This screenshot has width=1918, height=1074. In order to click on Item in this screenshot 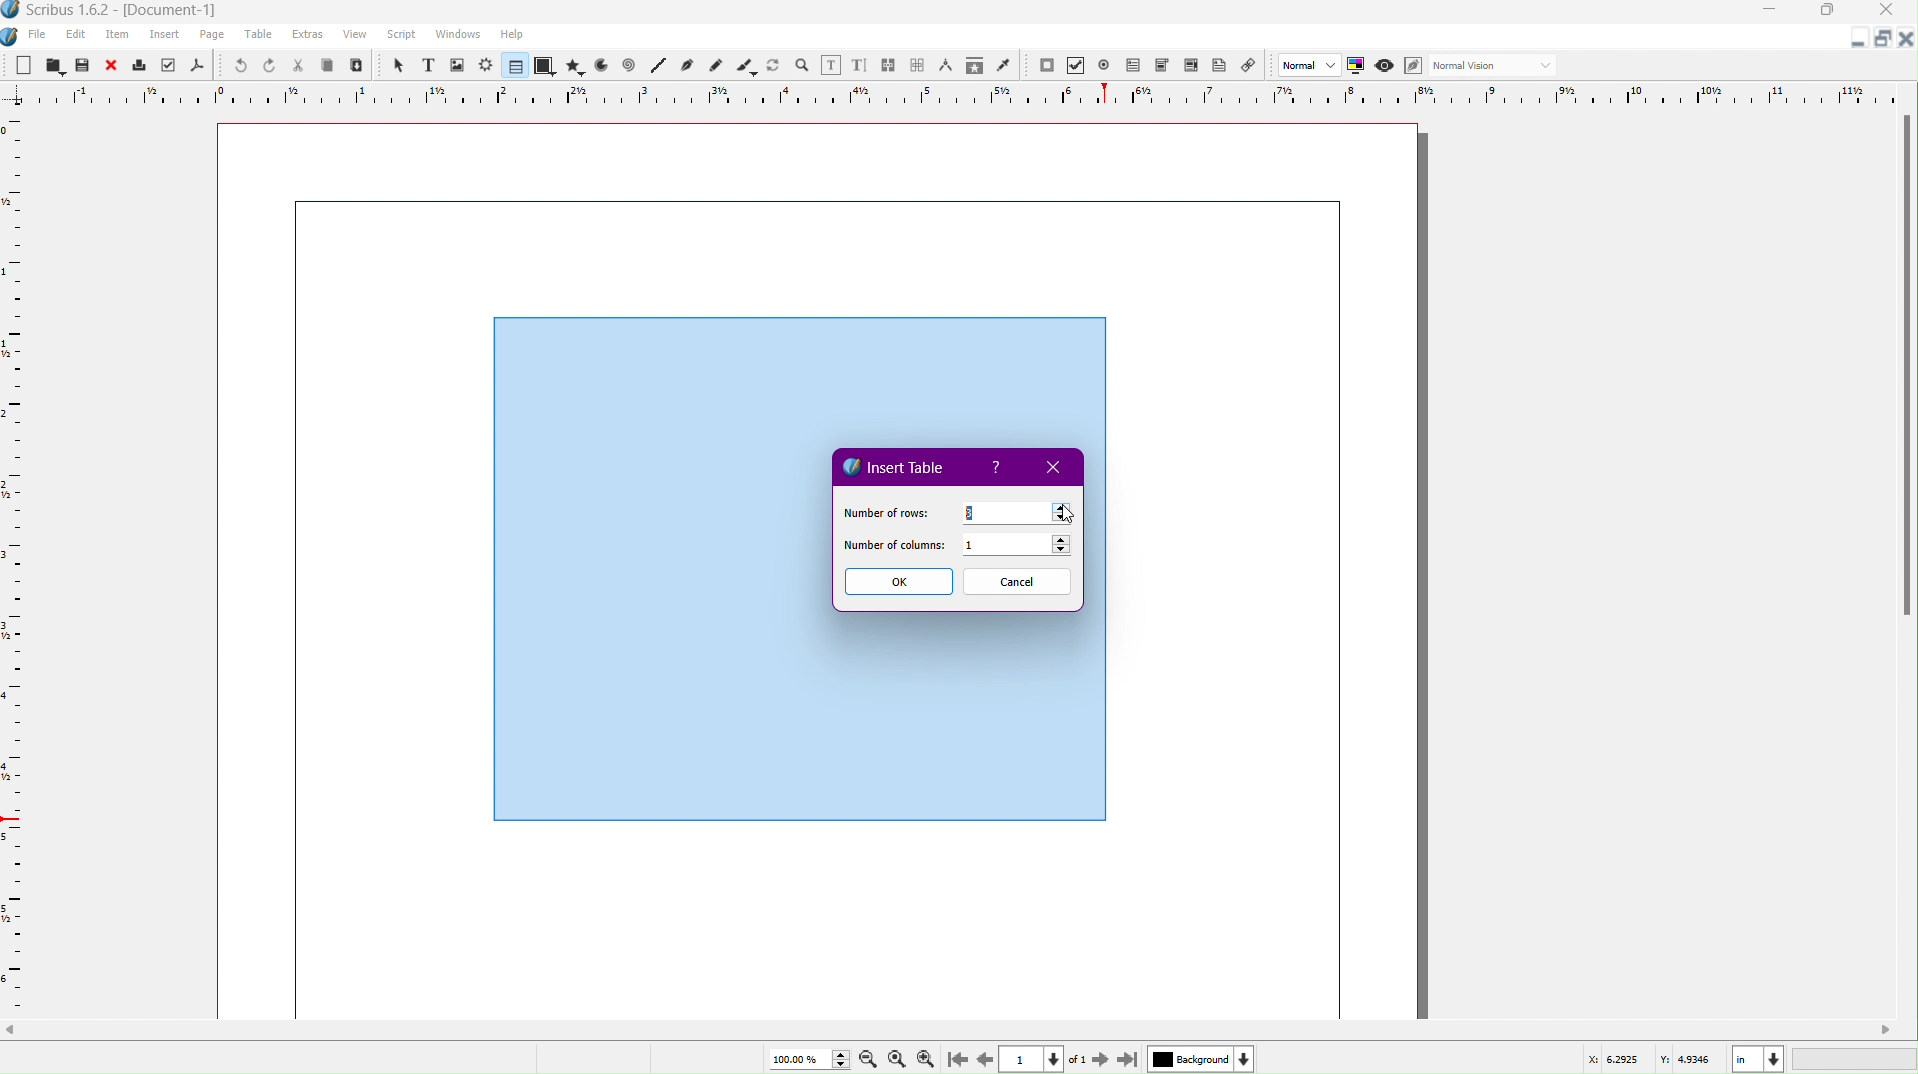, I will do `click(119, 35)`.